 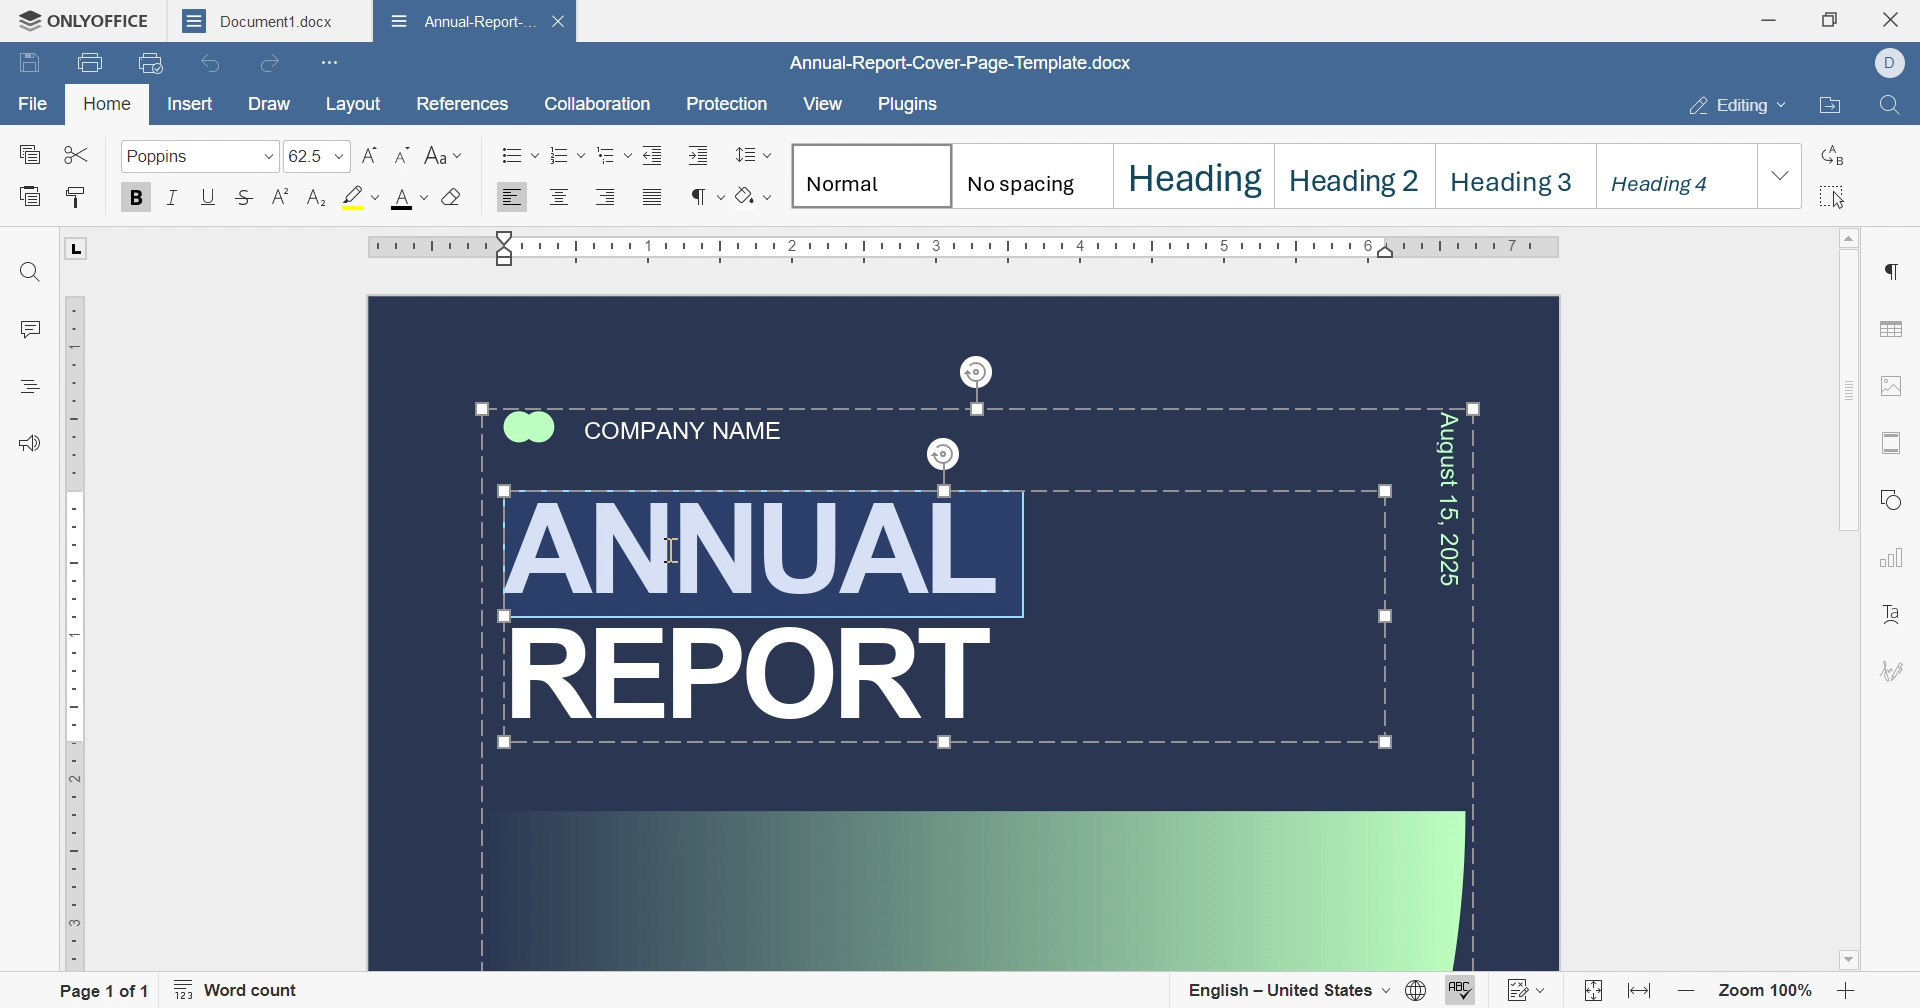 I want to click on numbering, so click(x=567, y=153).